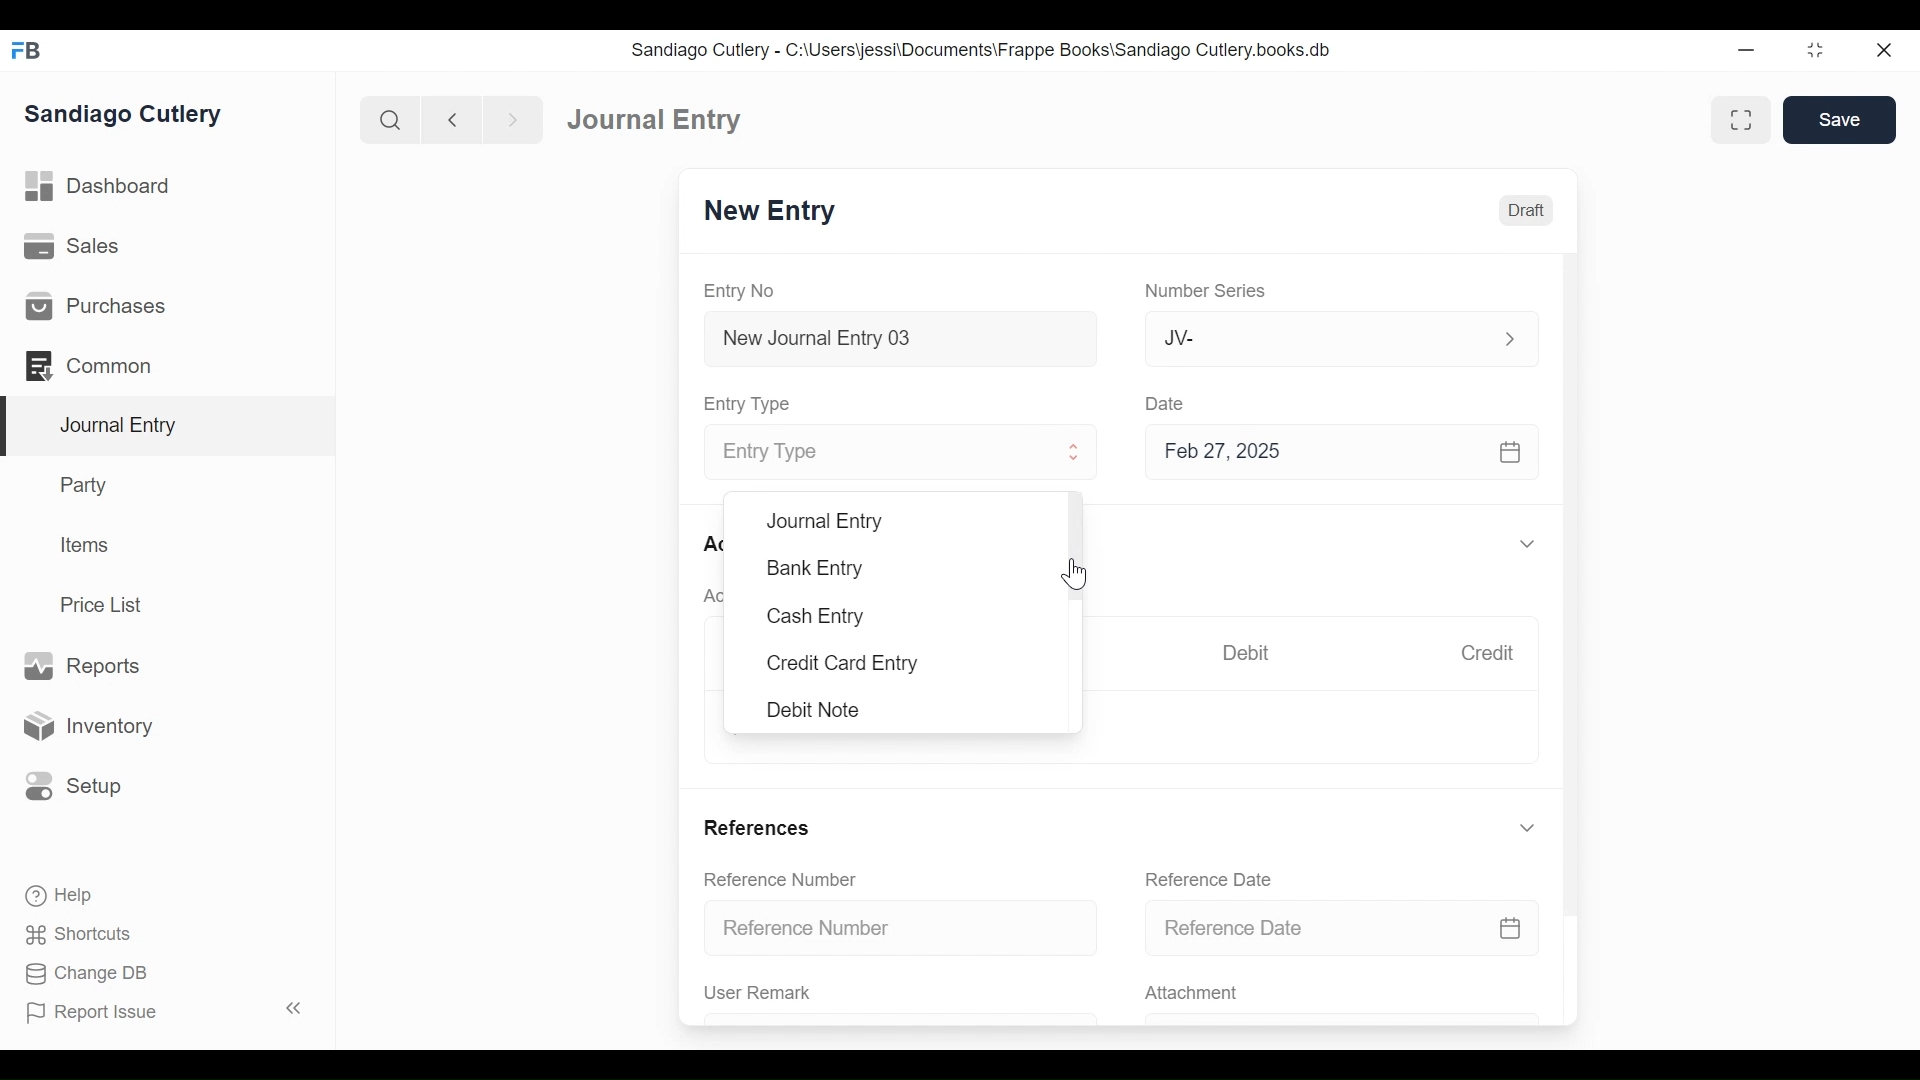 The width and height of the screenshot is (1920, 1080). I want to click on Reference Date, so click(1357, 927).